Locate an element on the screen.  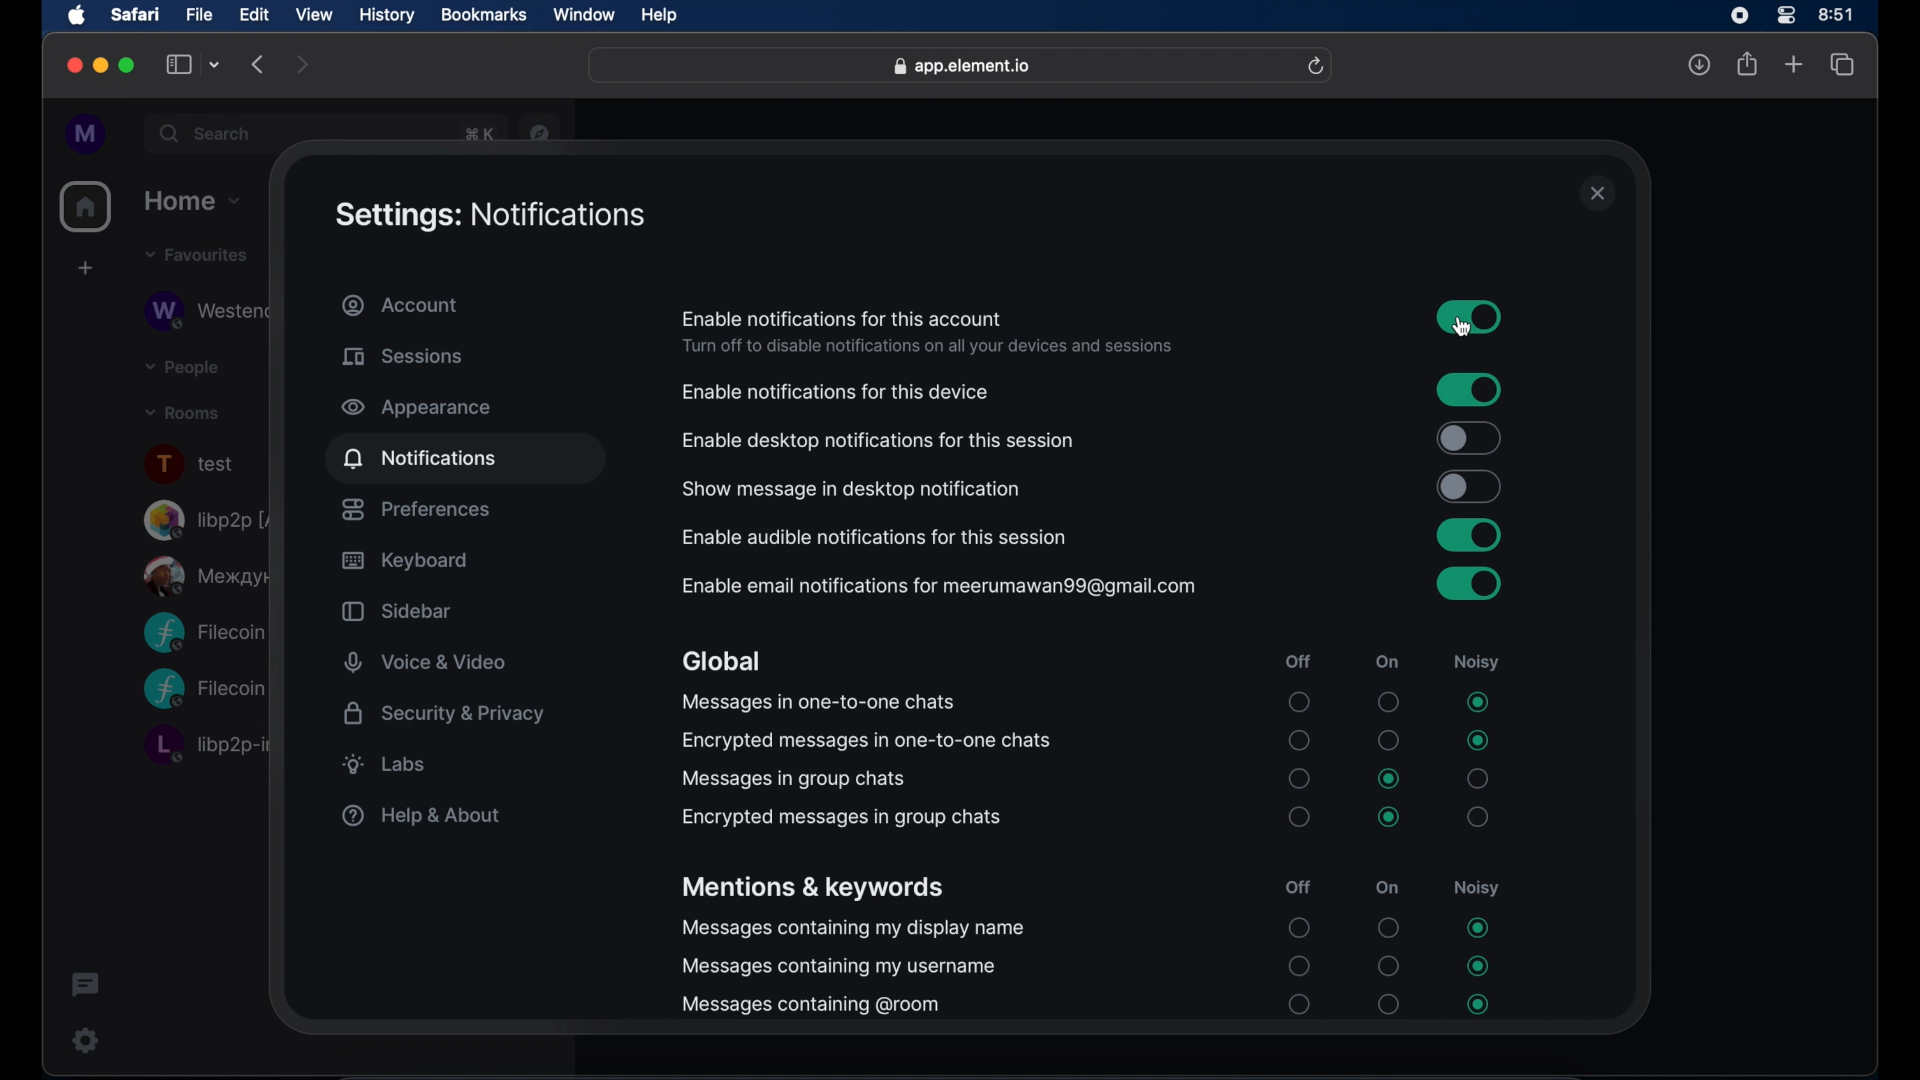
encrypted messages  in one-t-one chats is located at coordinates (867, 741).